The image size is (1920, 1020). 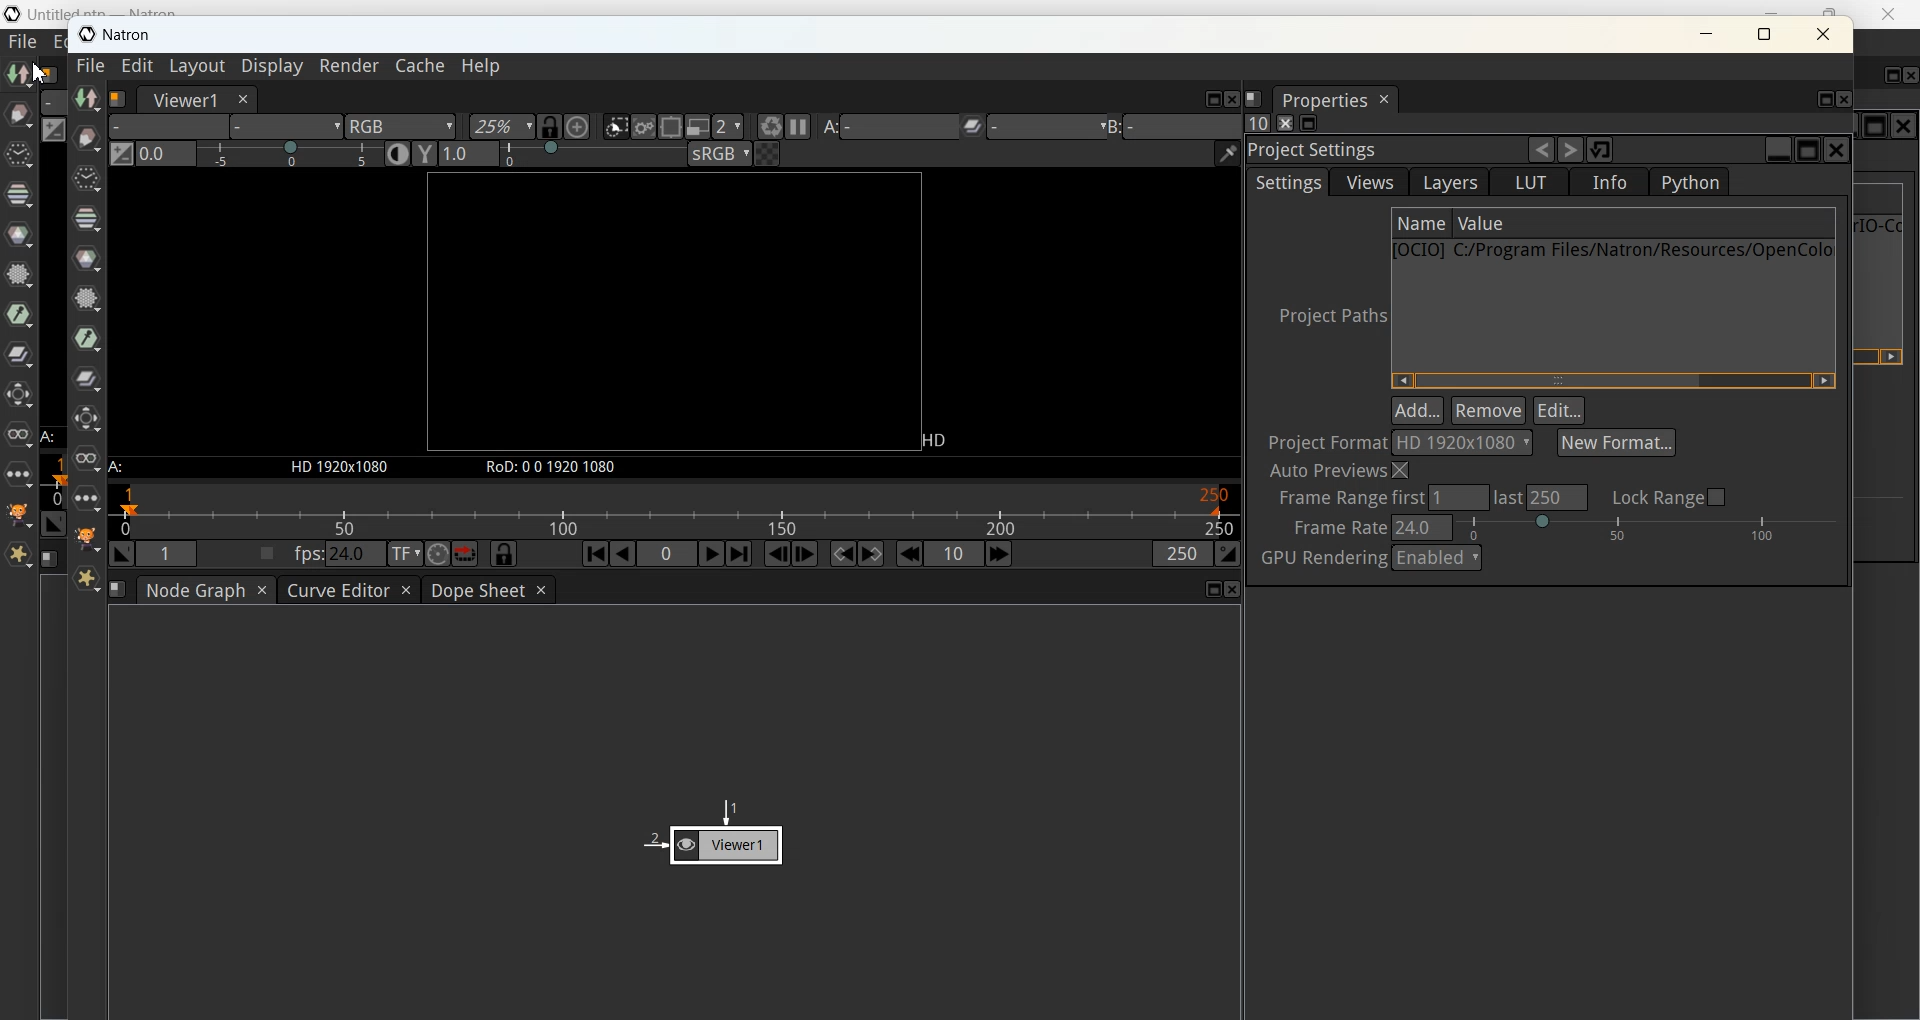 What do you see at coordinates (19, 273) in the screenshot?
I see `Filter` at bounding box center [19, 273].